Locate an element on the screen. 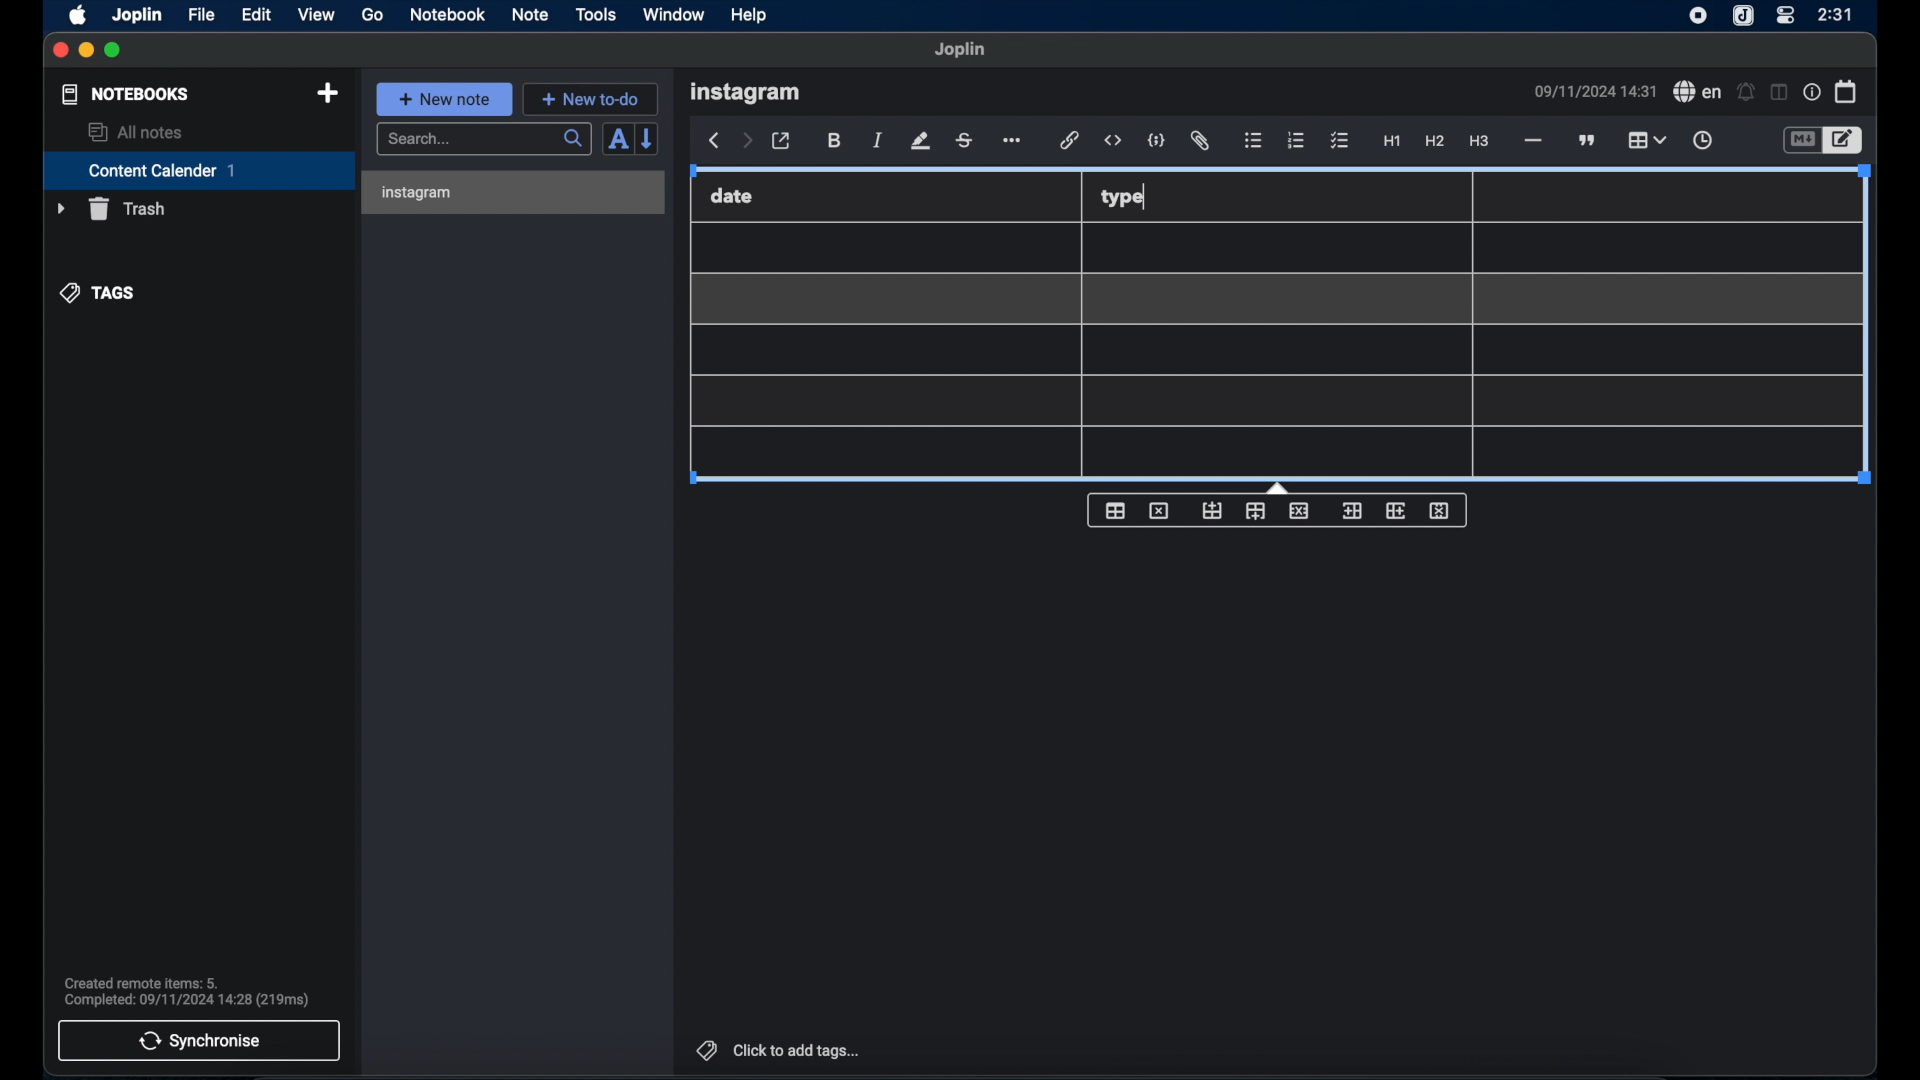  horizontal line is located at coordinates (1533, 142).